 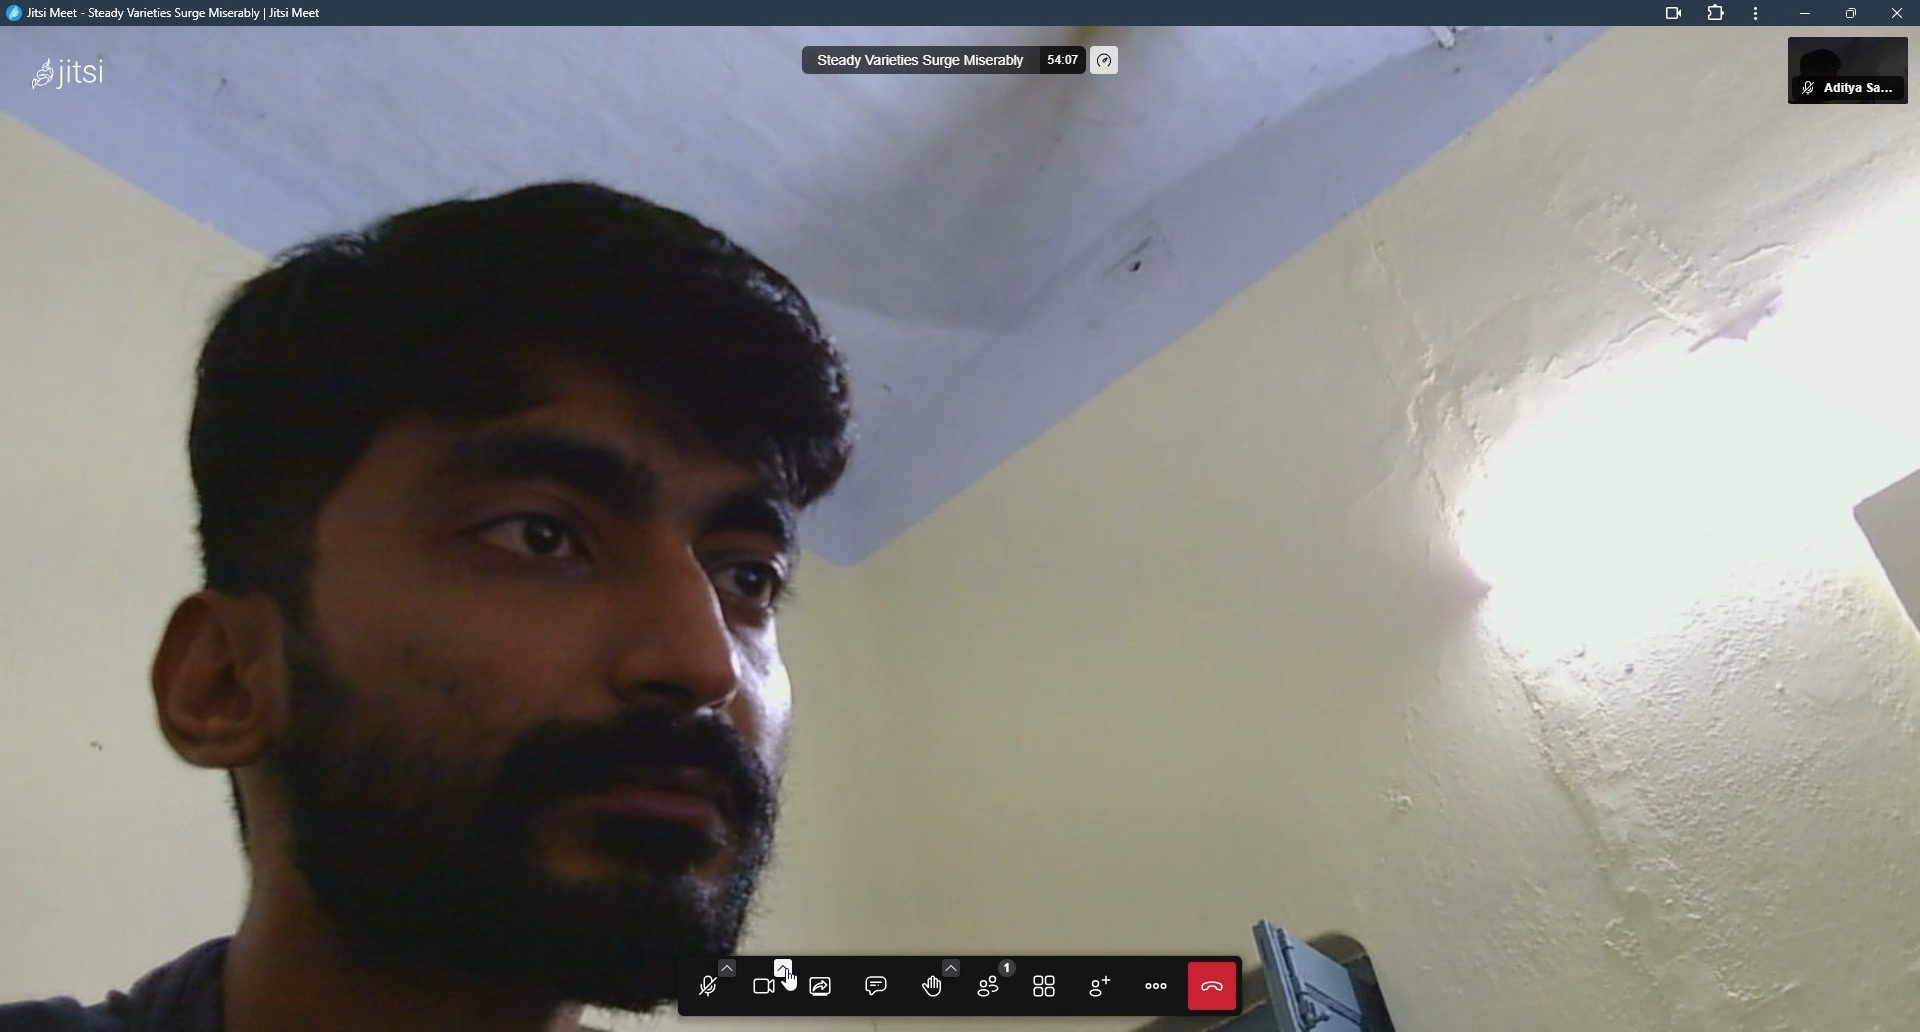 What do you see at coordinates (768, 981) in the screenshot?
I see `start camera` at bounding box center [768, 981].